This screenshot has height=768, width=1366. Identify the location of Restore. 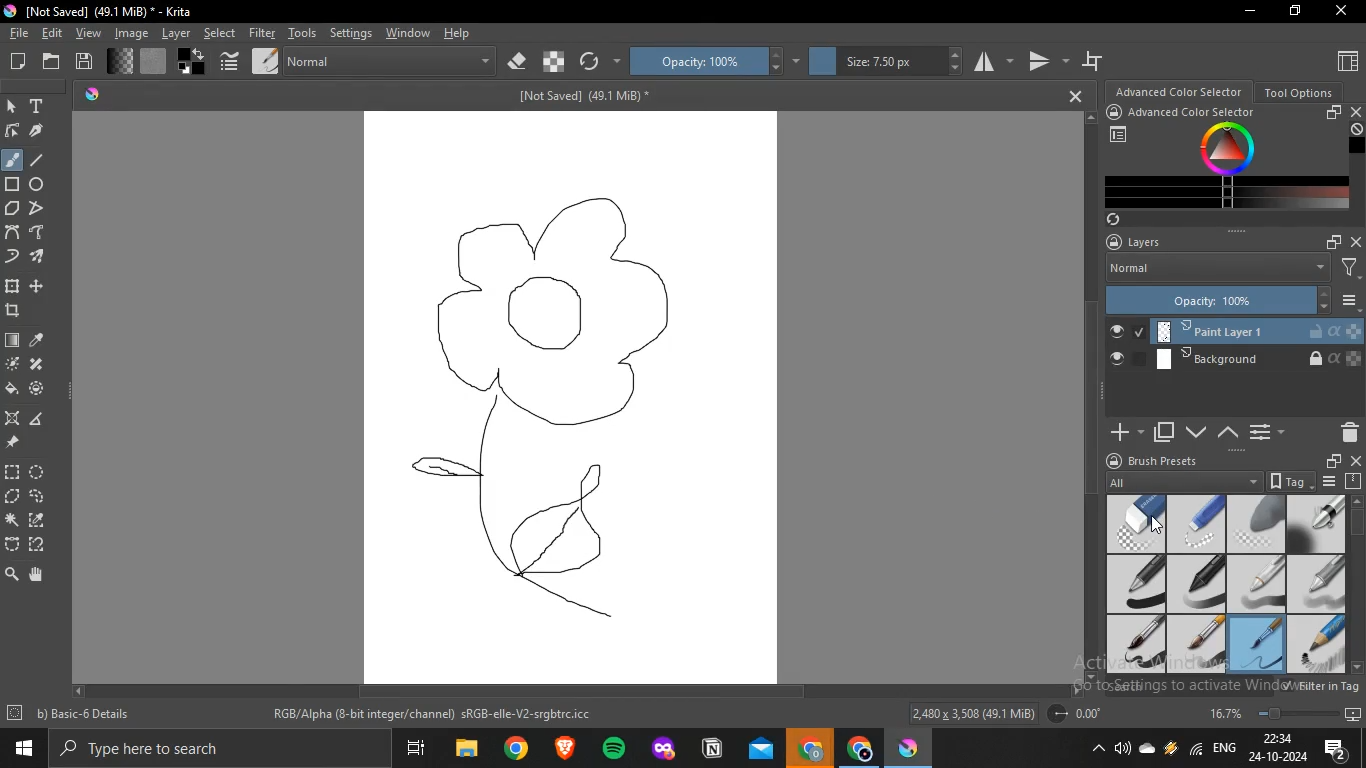
(1293, 13).